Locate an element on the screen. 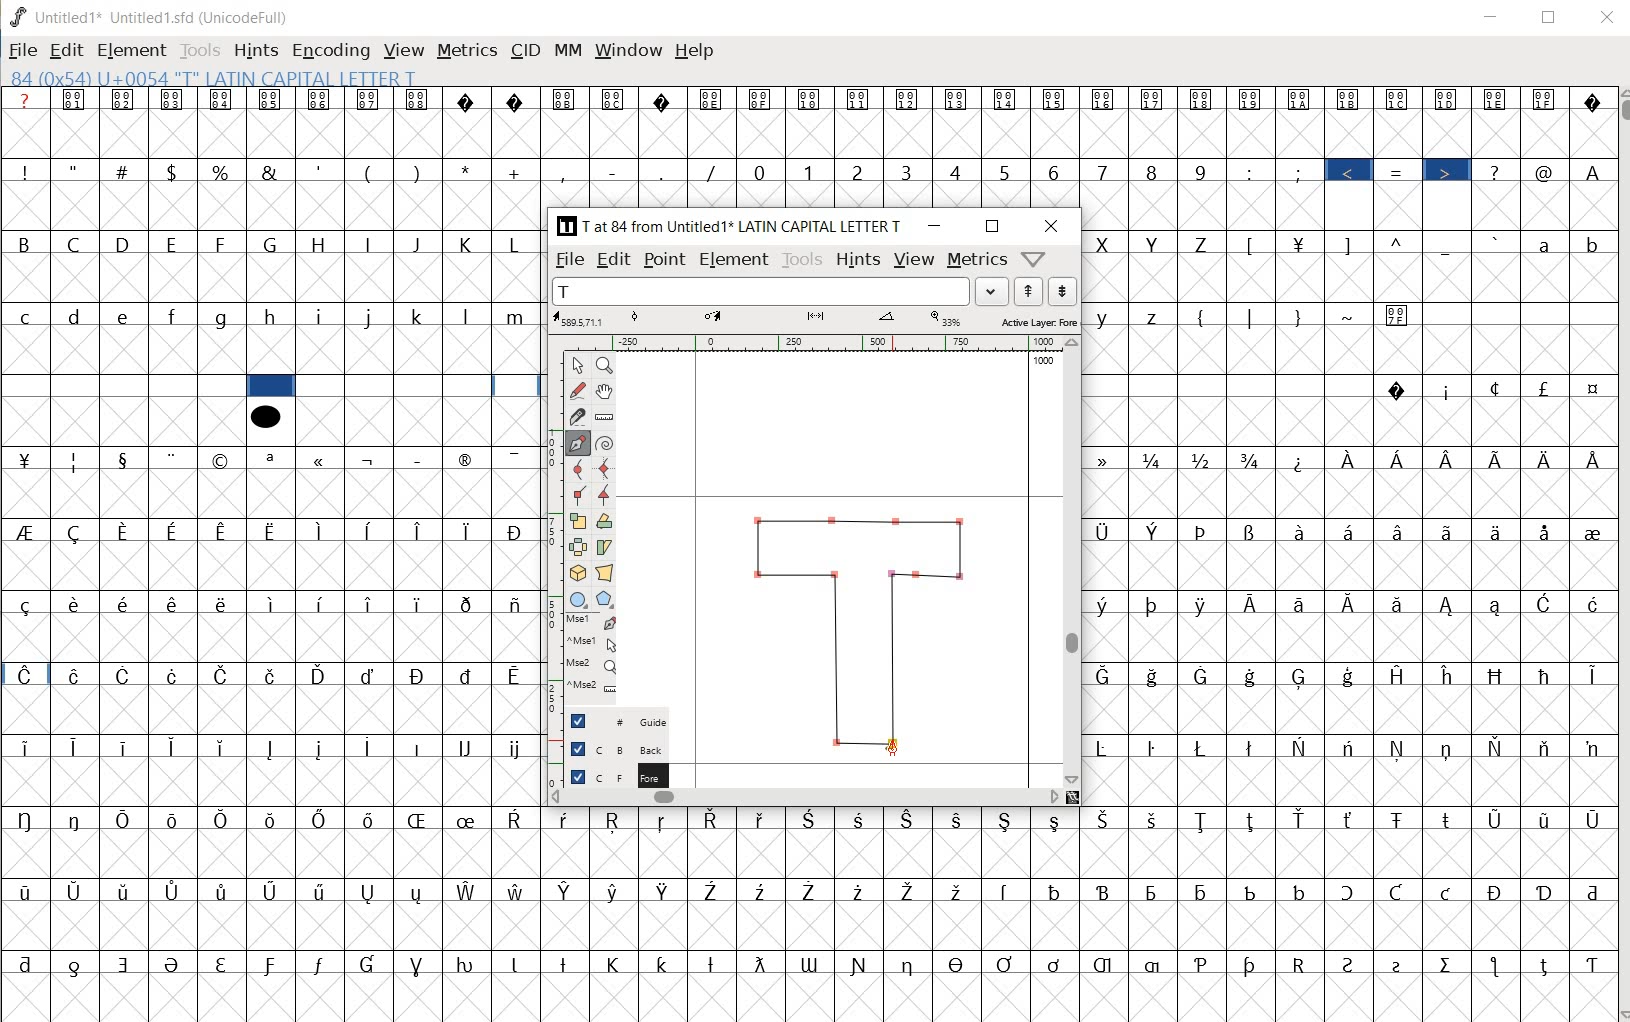 The width and height of the screenshot is (1630, 1022). ] is located at coordinates (1353, 243).